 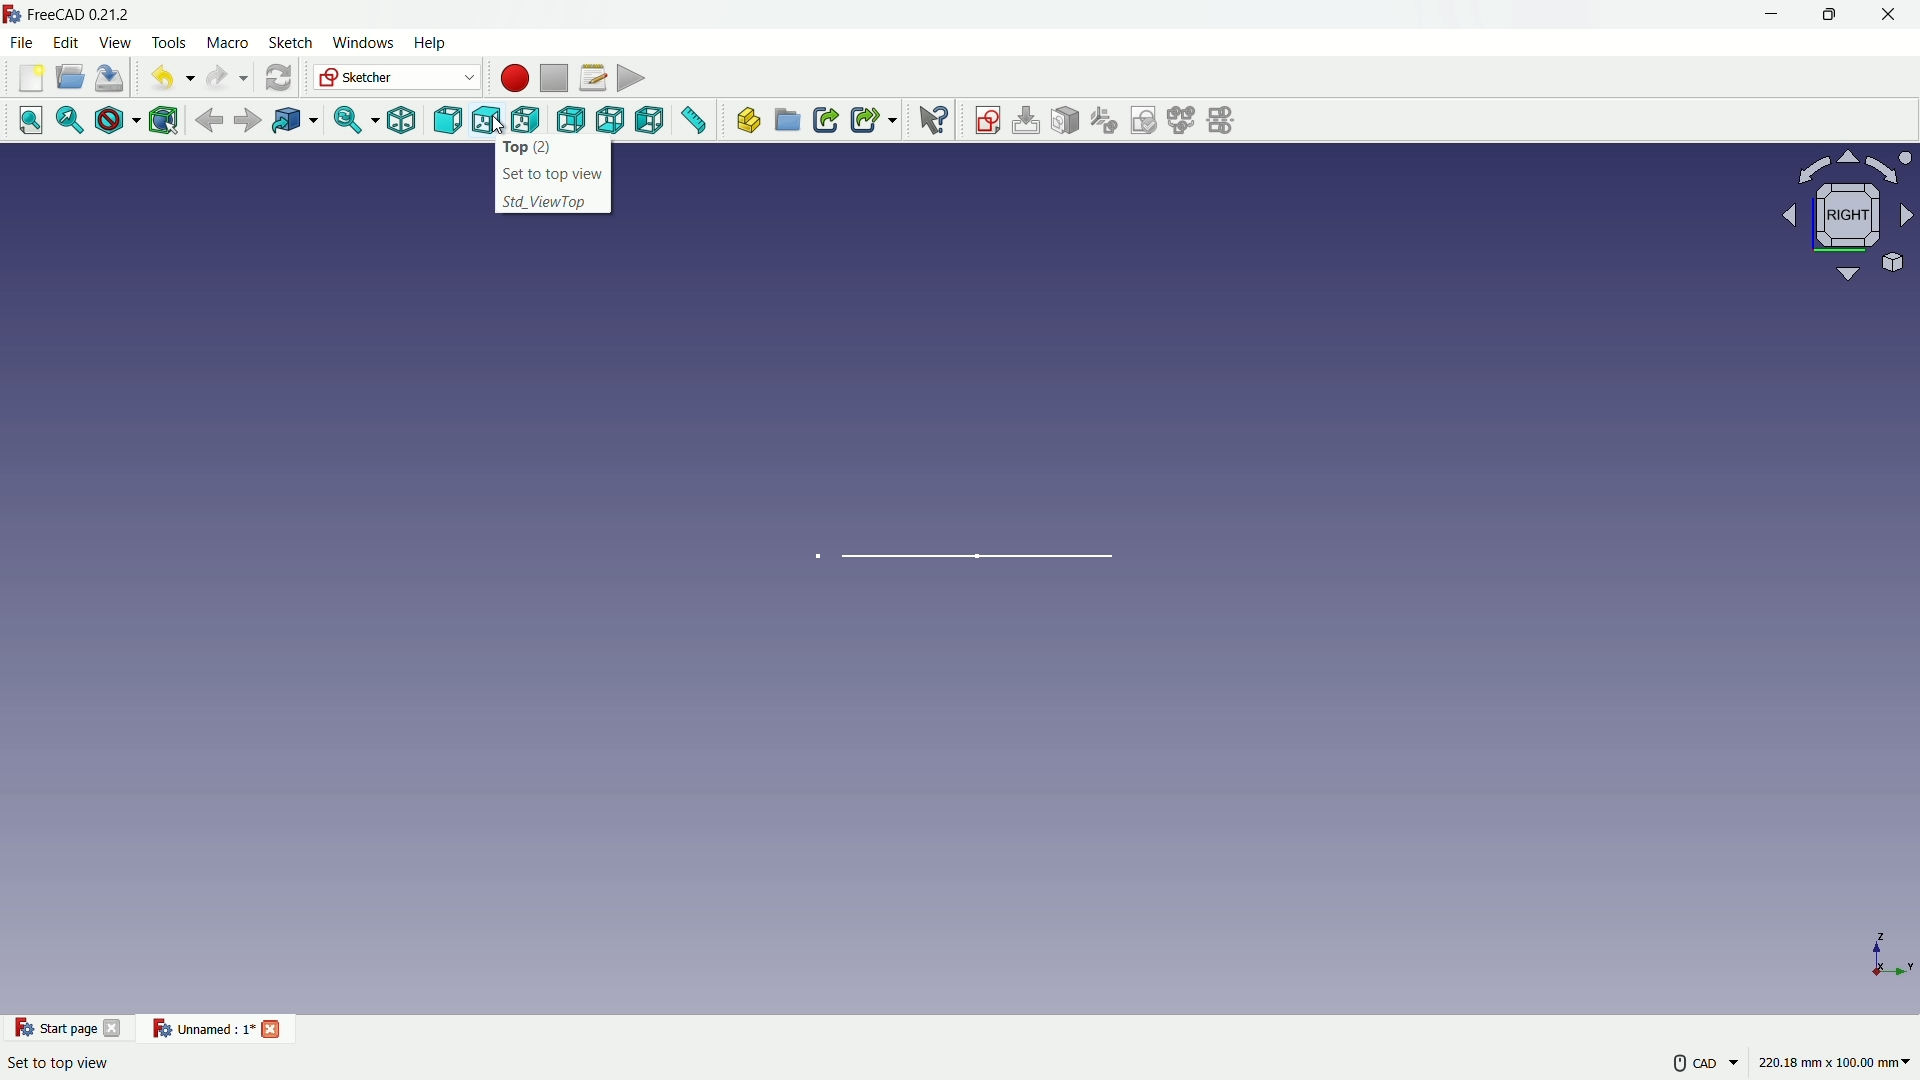 What do you see at coordinates (633, 76) in the screenshot?
I see `execute macros` at bounding box center [633, 76].